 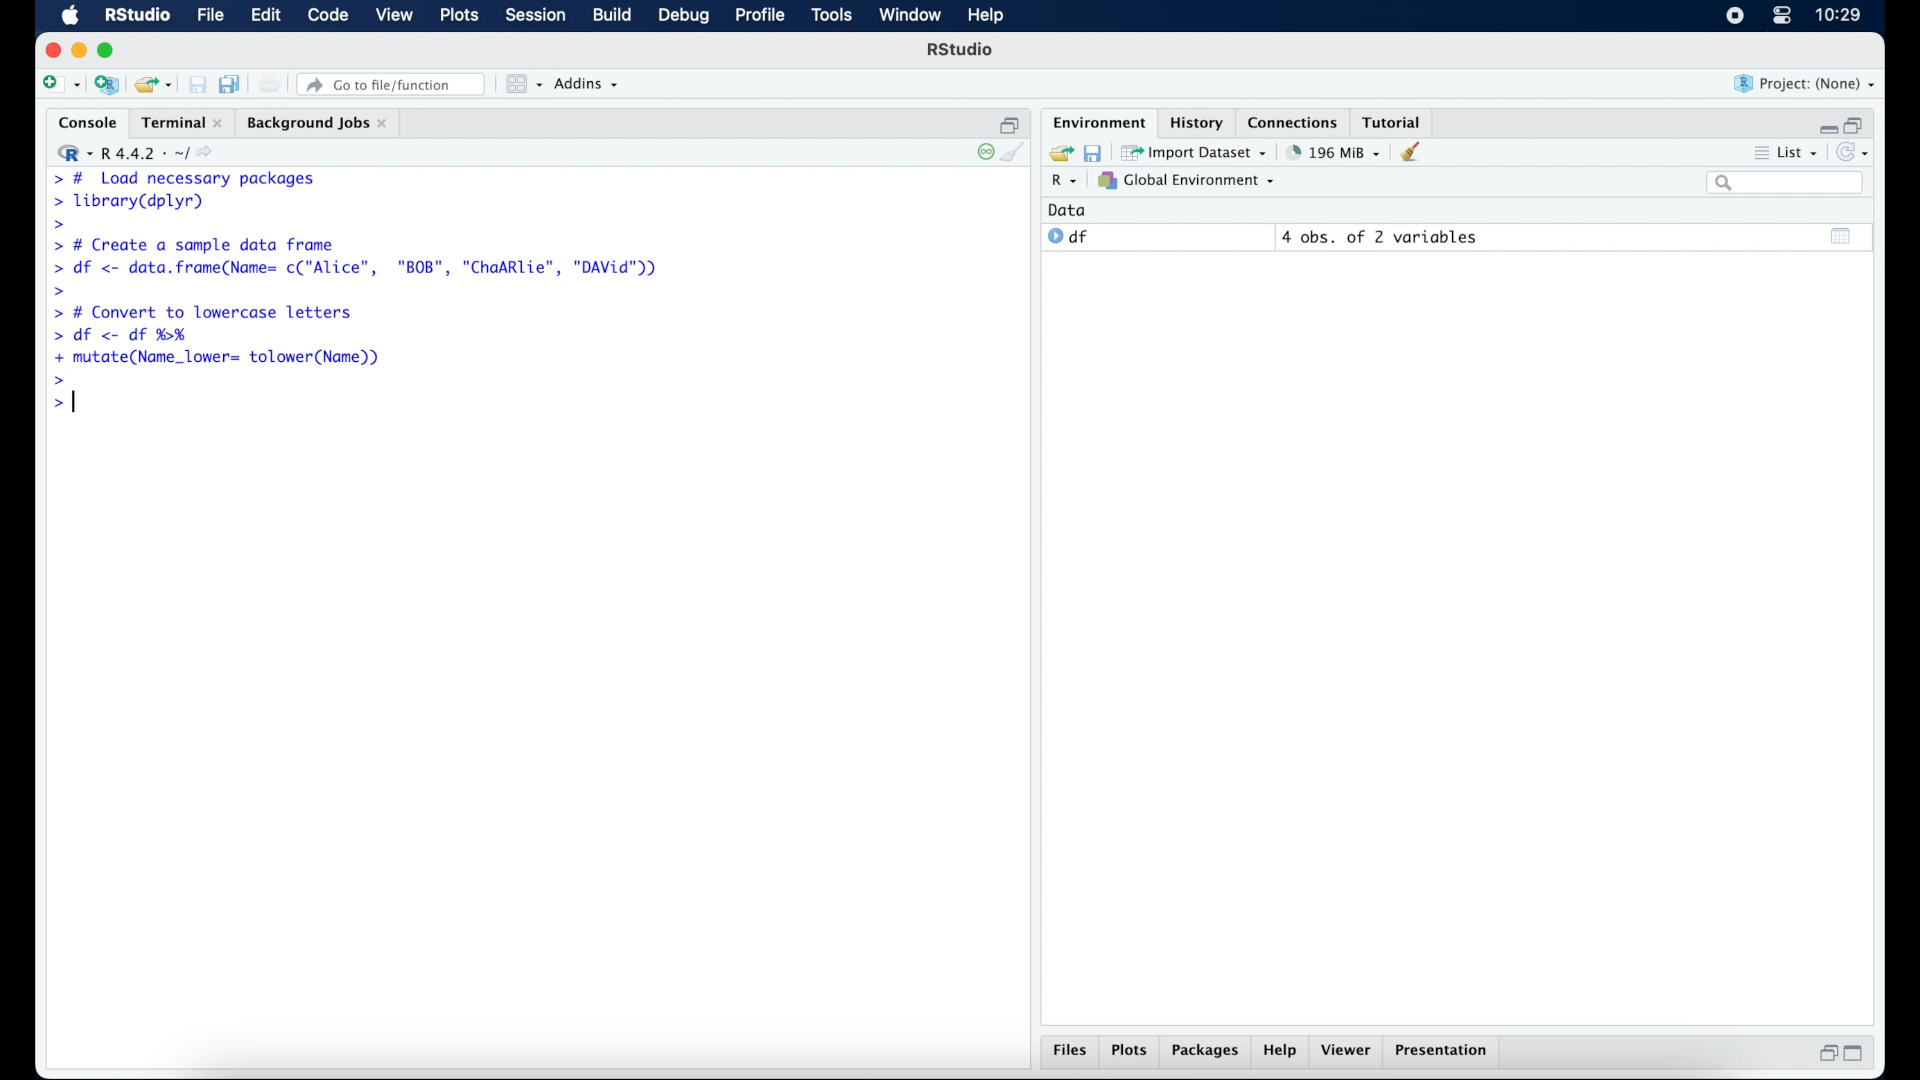 I want to click on restore down, so click(x=1010, y=123).